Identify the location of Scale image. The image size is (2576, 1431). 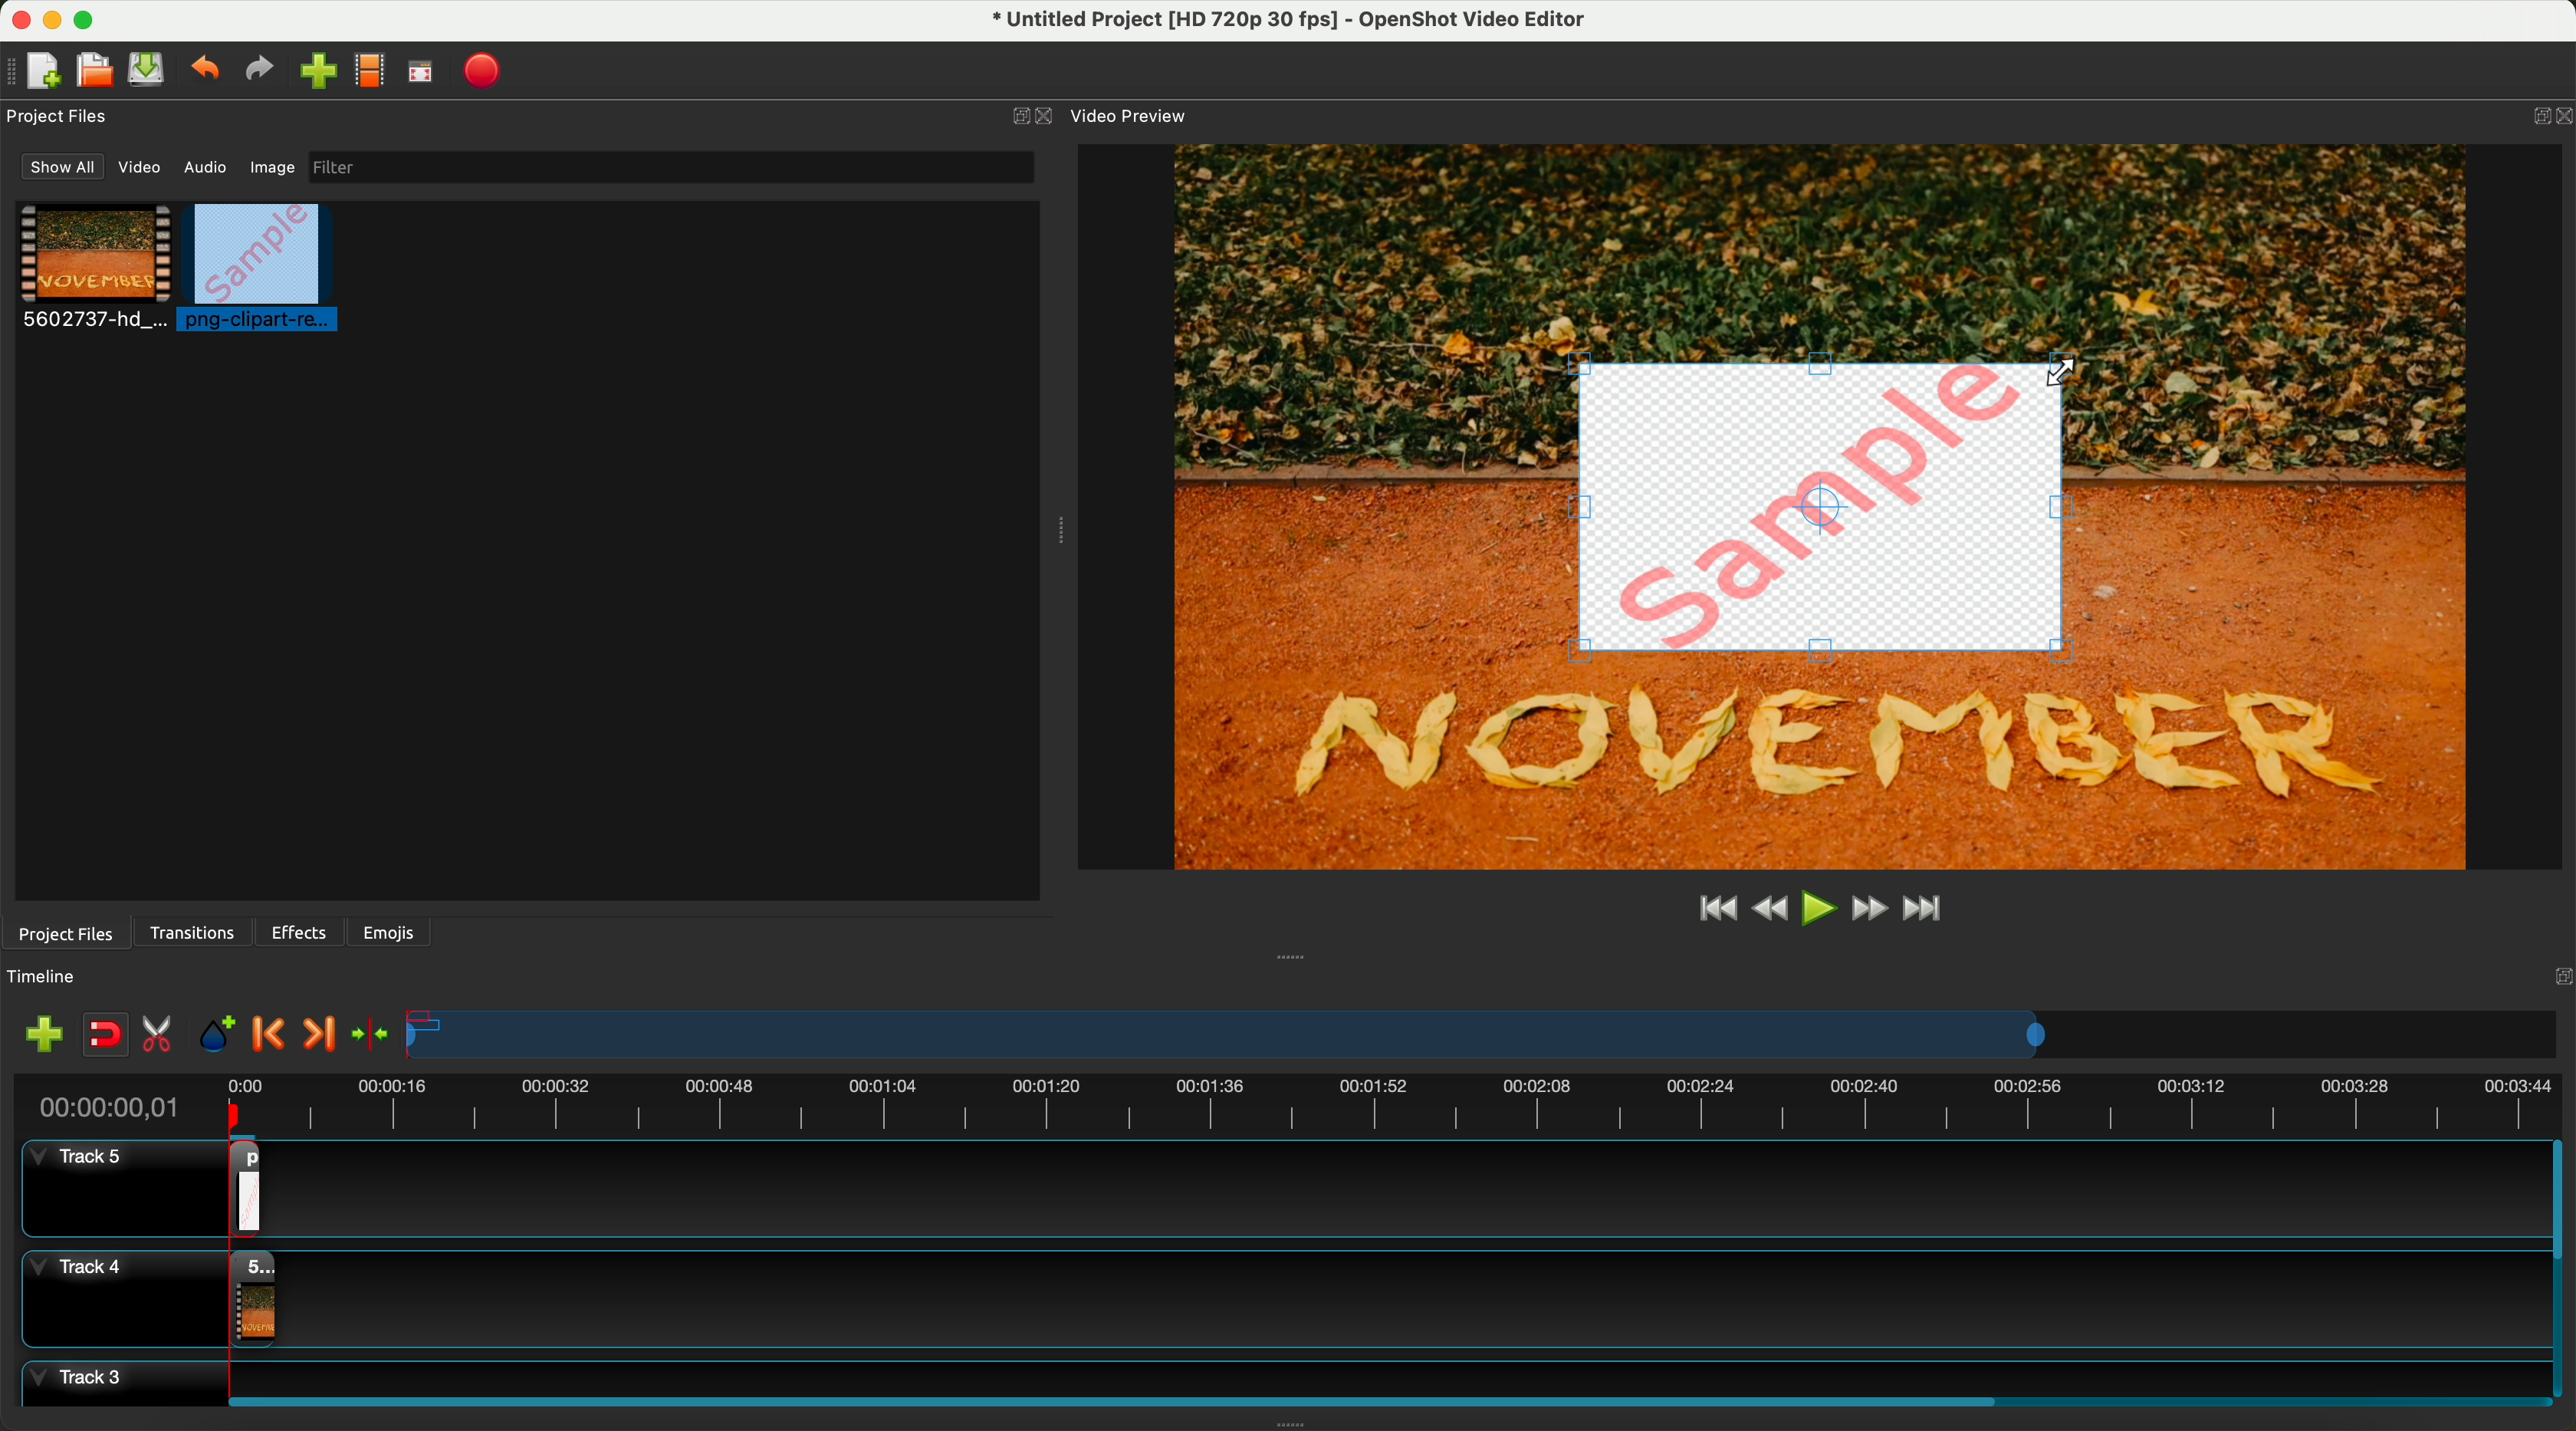
(2066, 365).